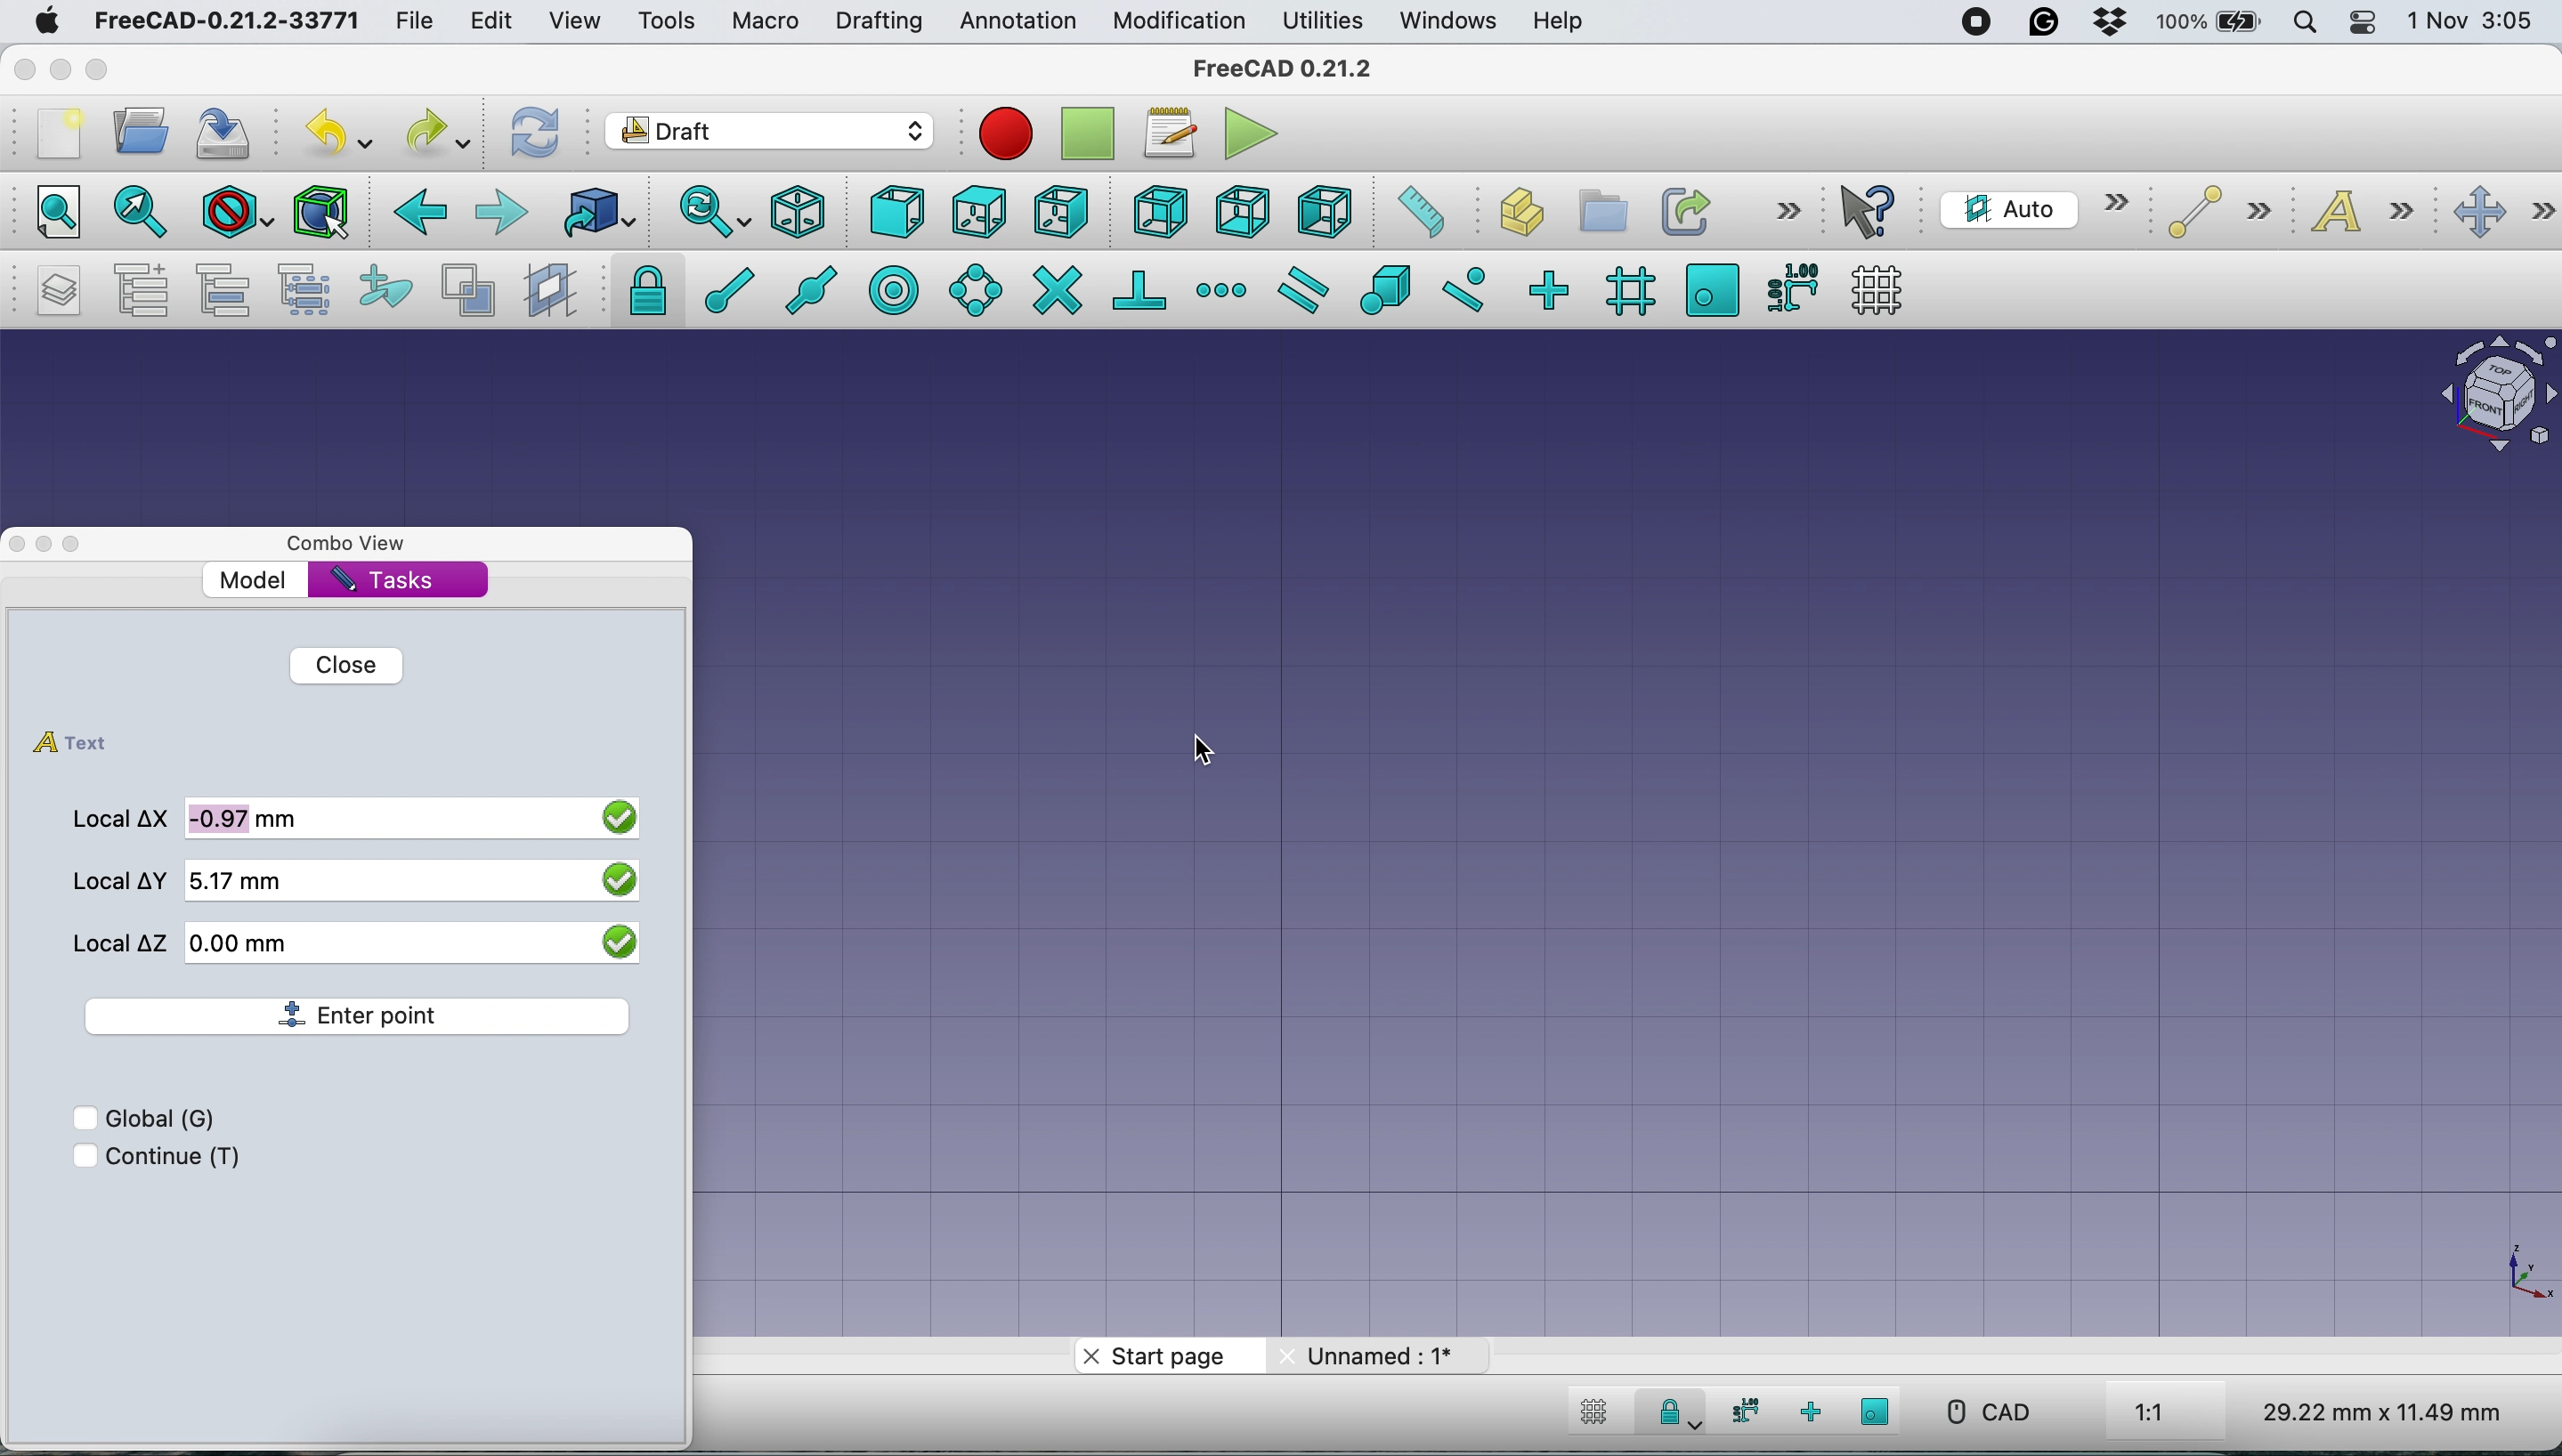 This screenshot has height=1456, width=2562. Describe the element at coordinates (409, 942) in the screenshot. I see `local z` at that location.